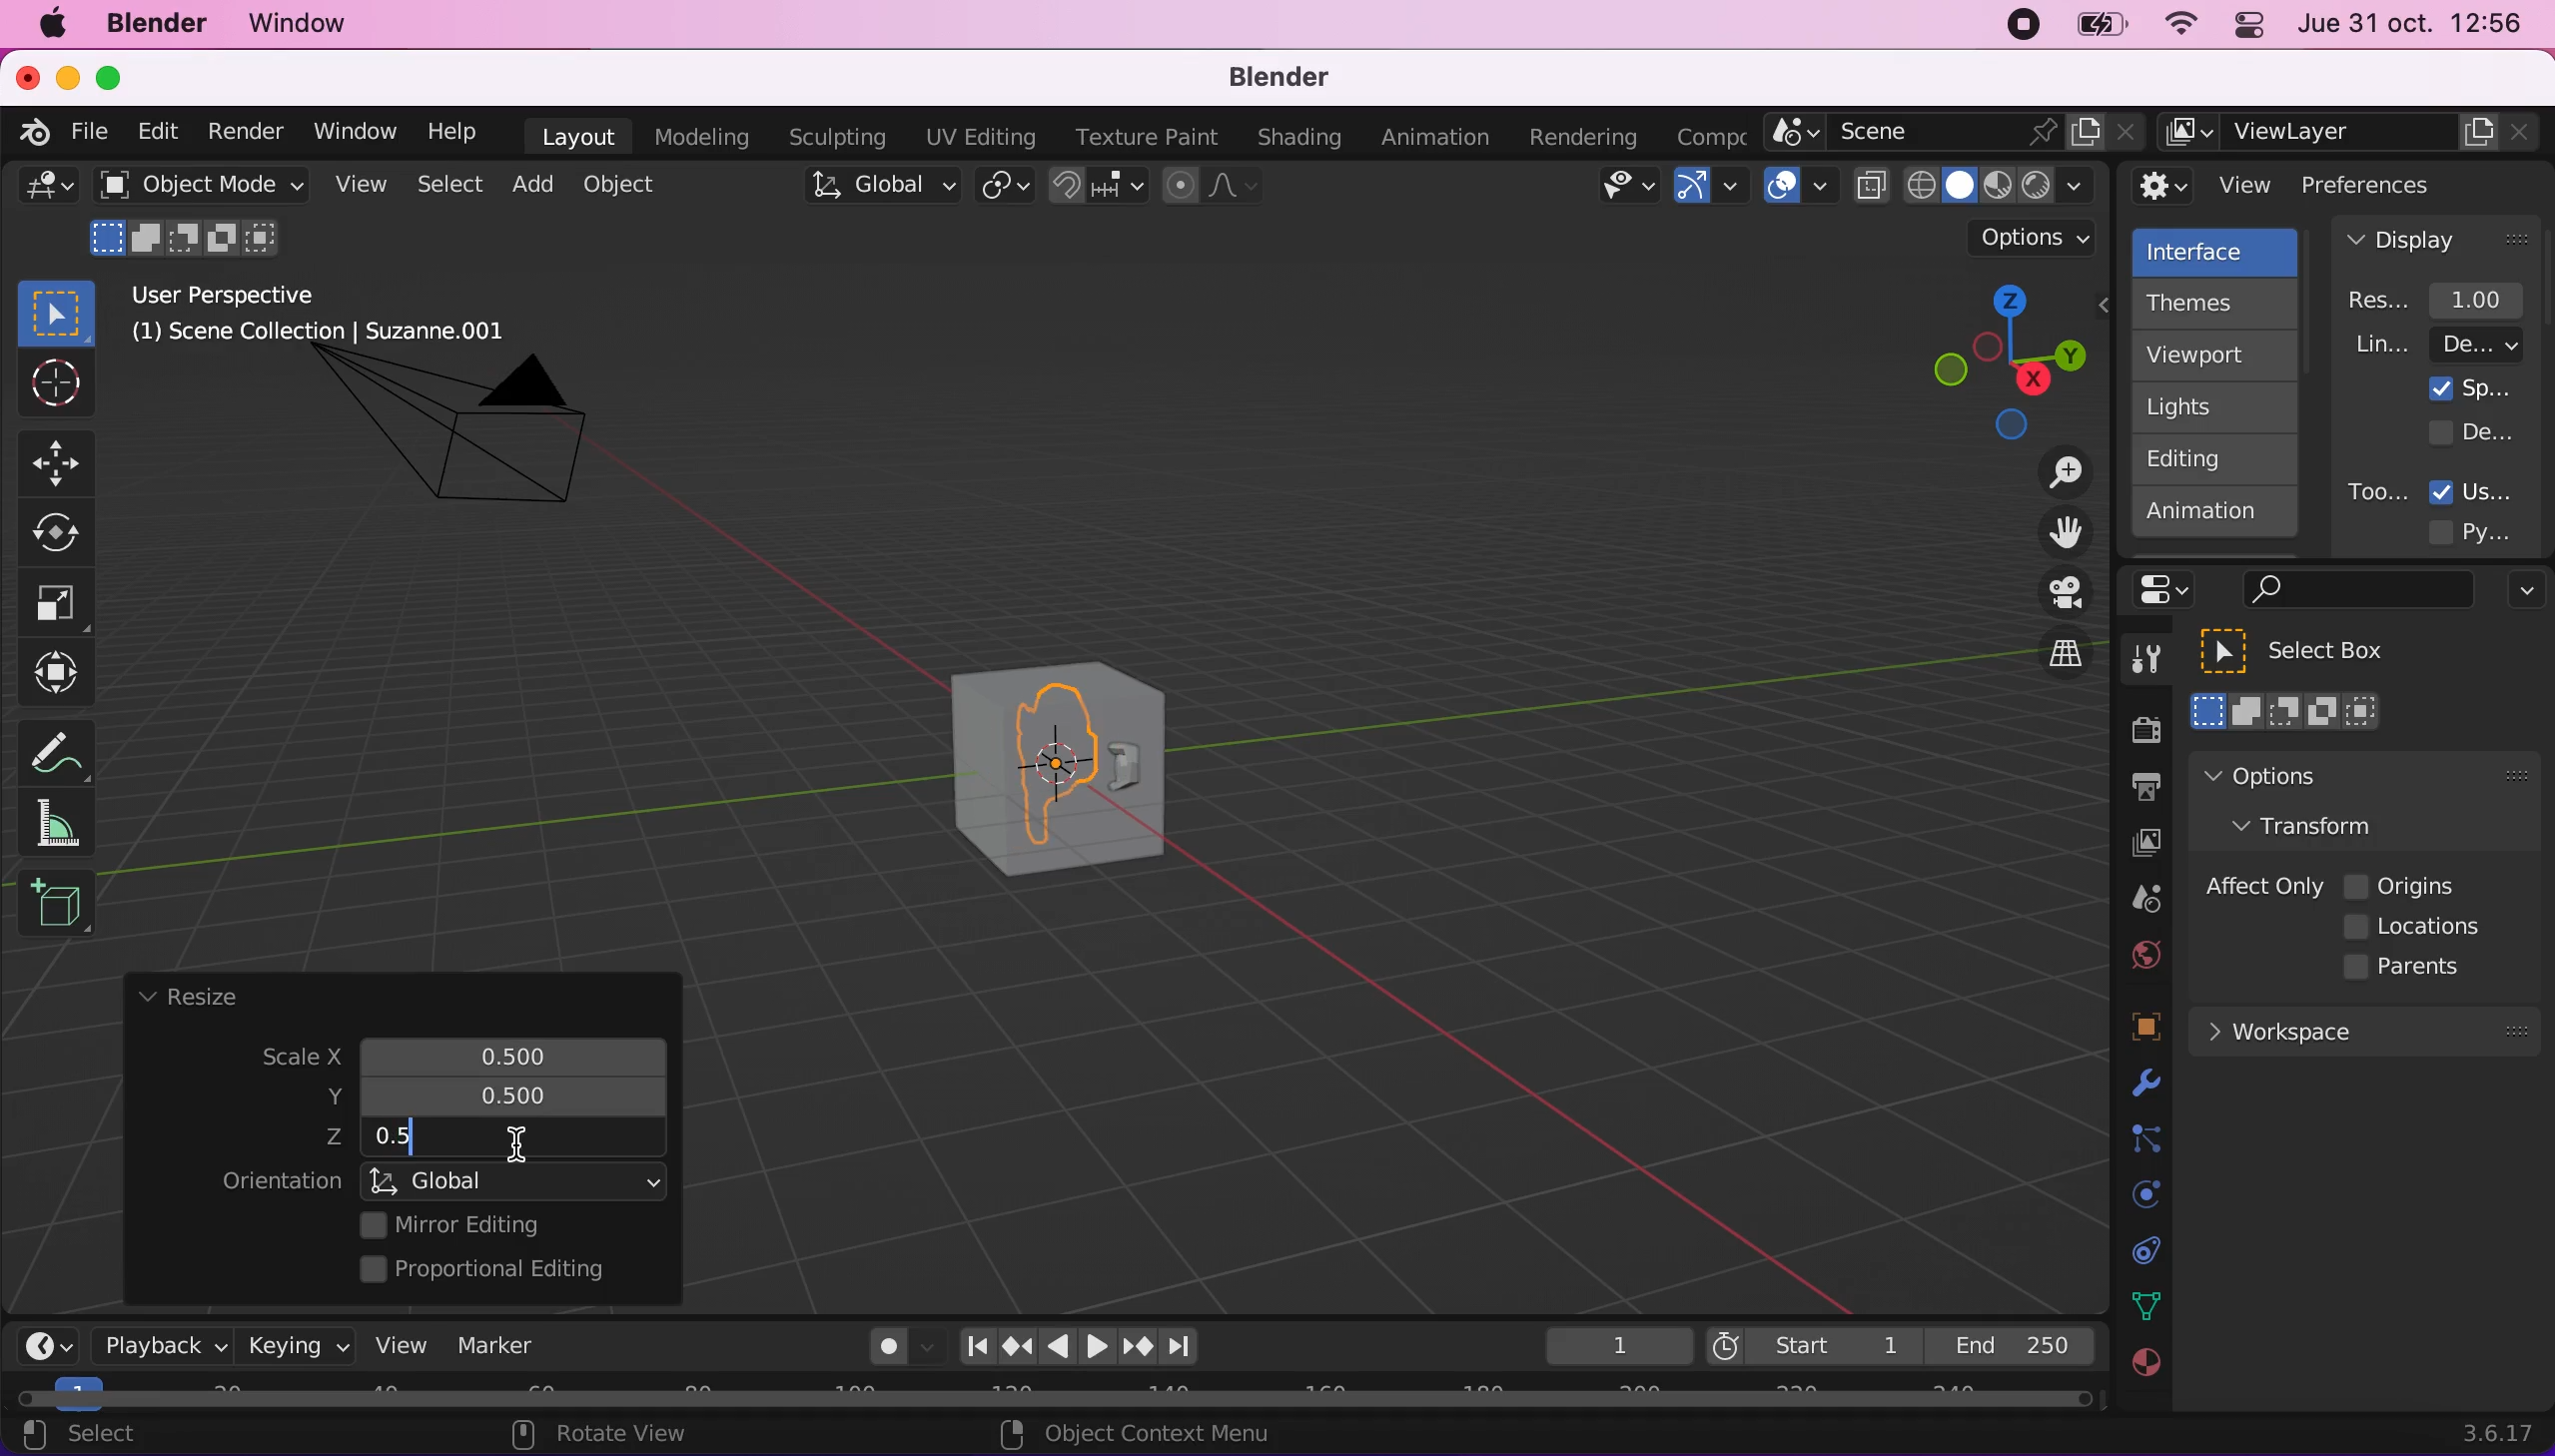 This screenshot has height=1456, width=2555. I want to click on file, so click(86, 132).